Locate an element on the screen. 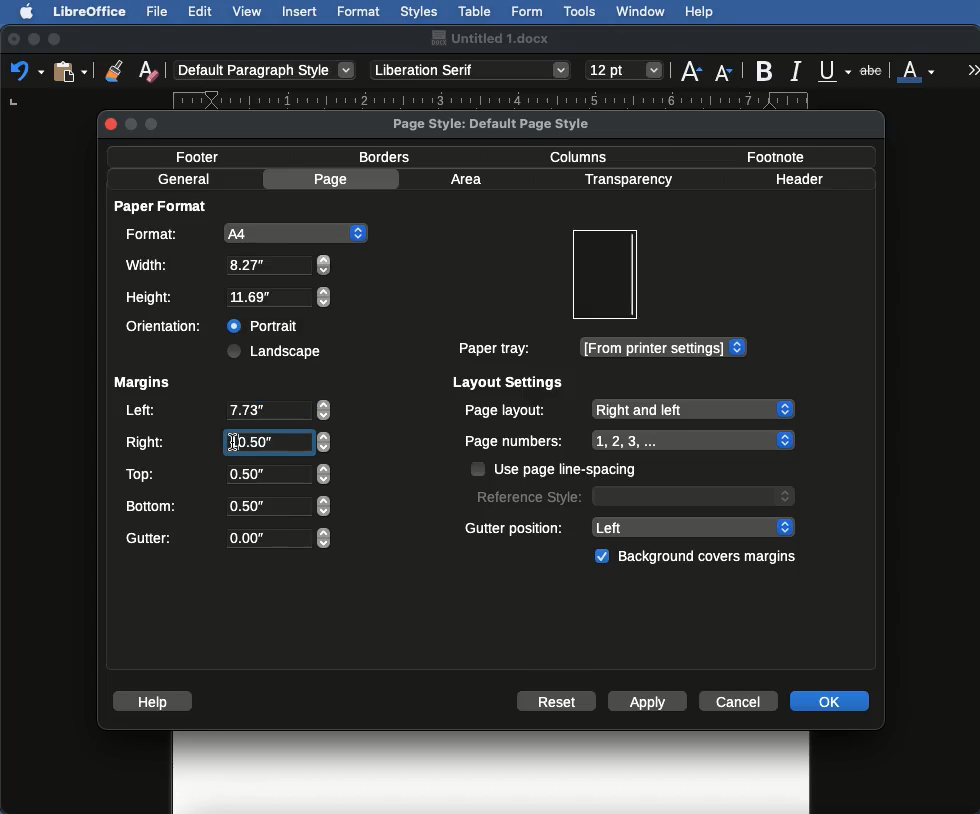  View is located at coordinates (248, 11).